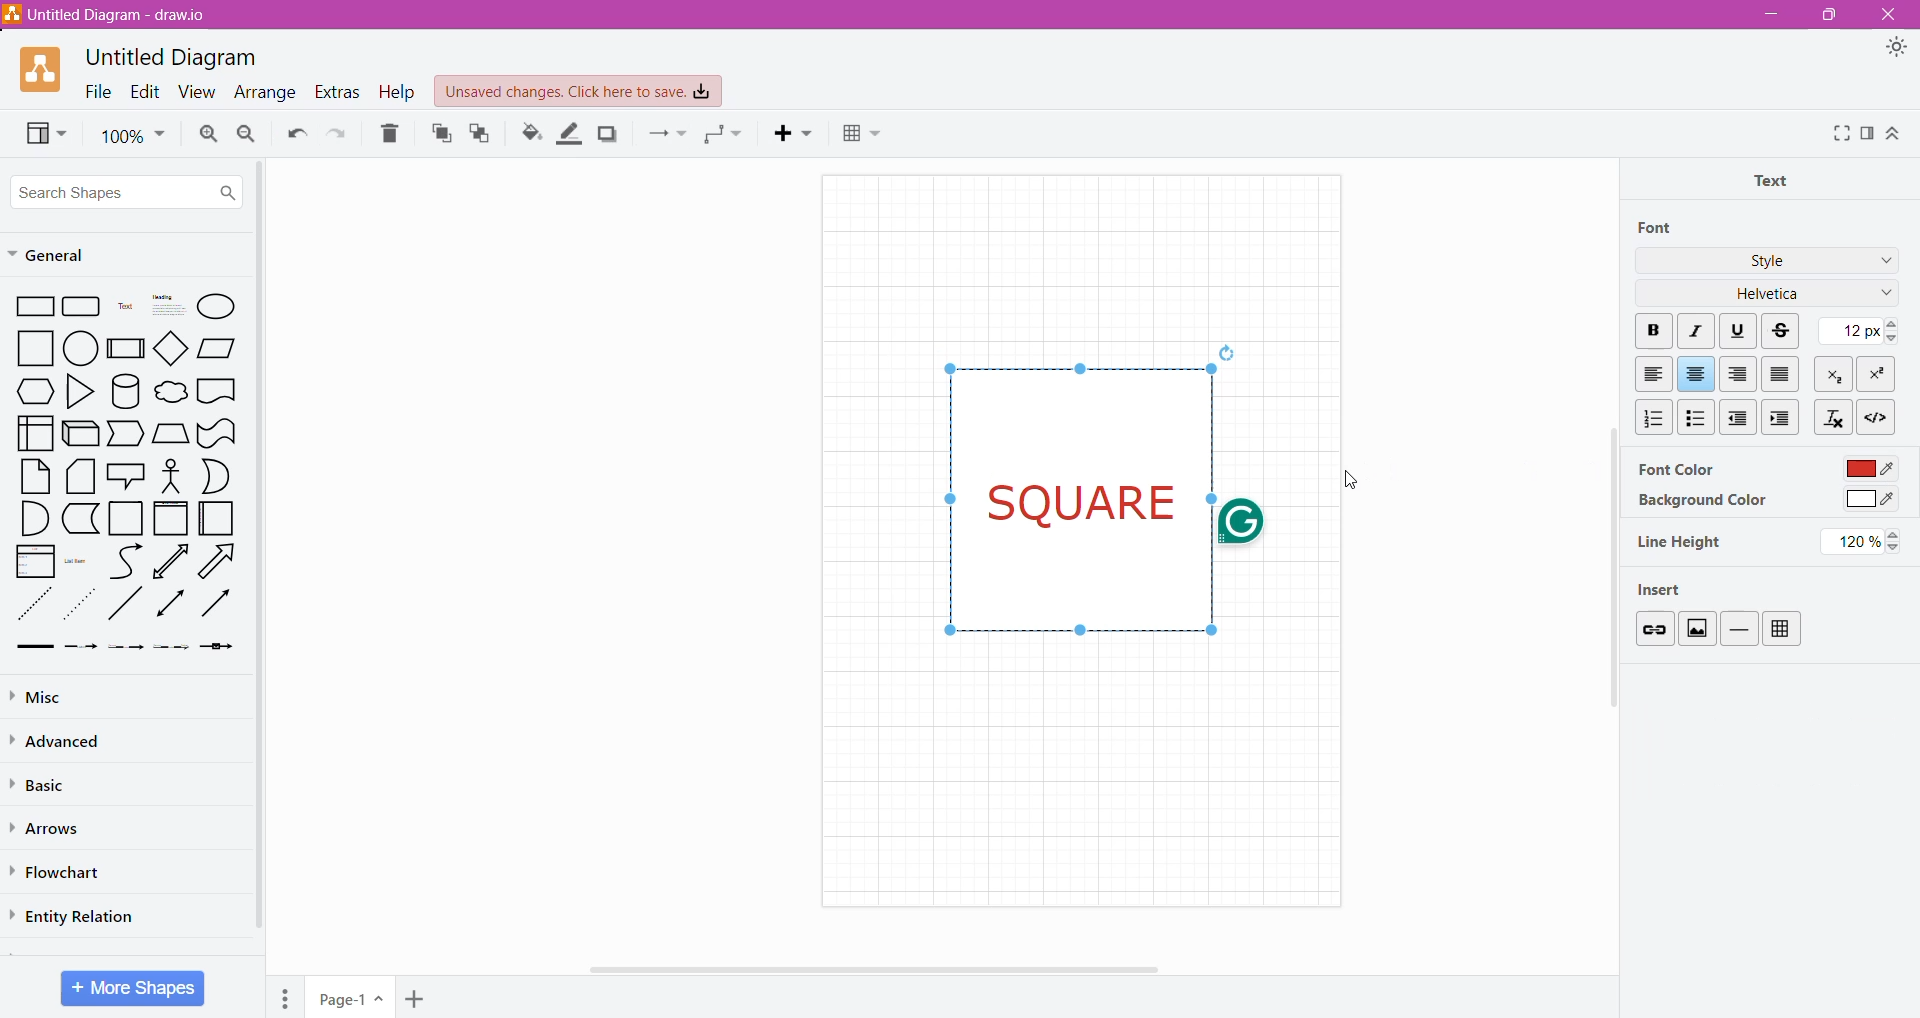 Image resolution: width=1920 pixels, height=1018 pixels. What do you see at coordinates (170, 561) in the screenshot?
I see `Upward line` at bounding box center [170, 561].